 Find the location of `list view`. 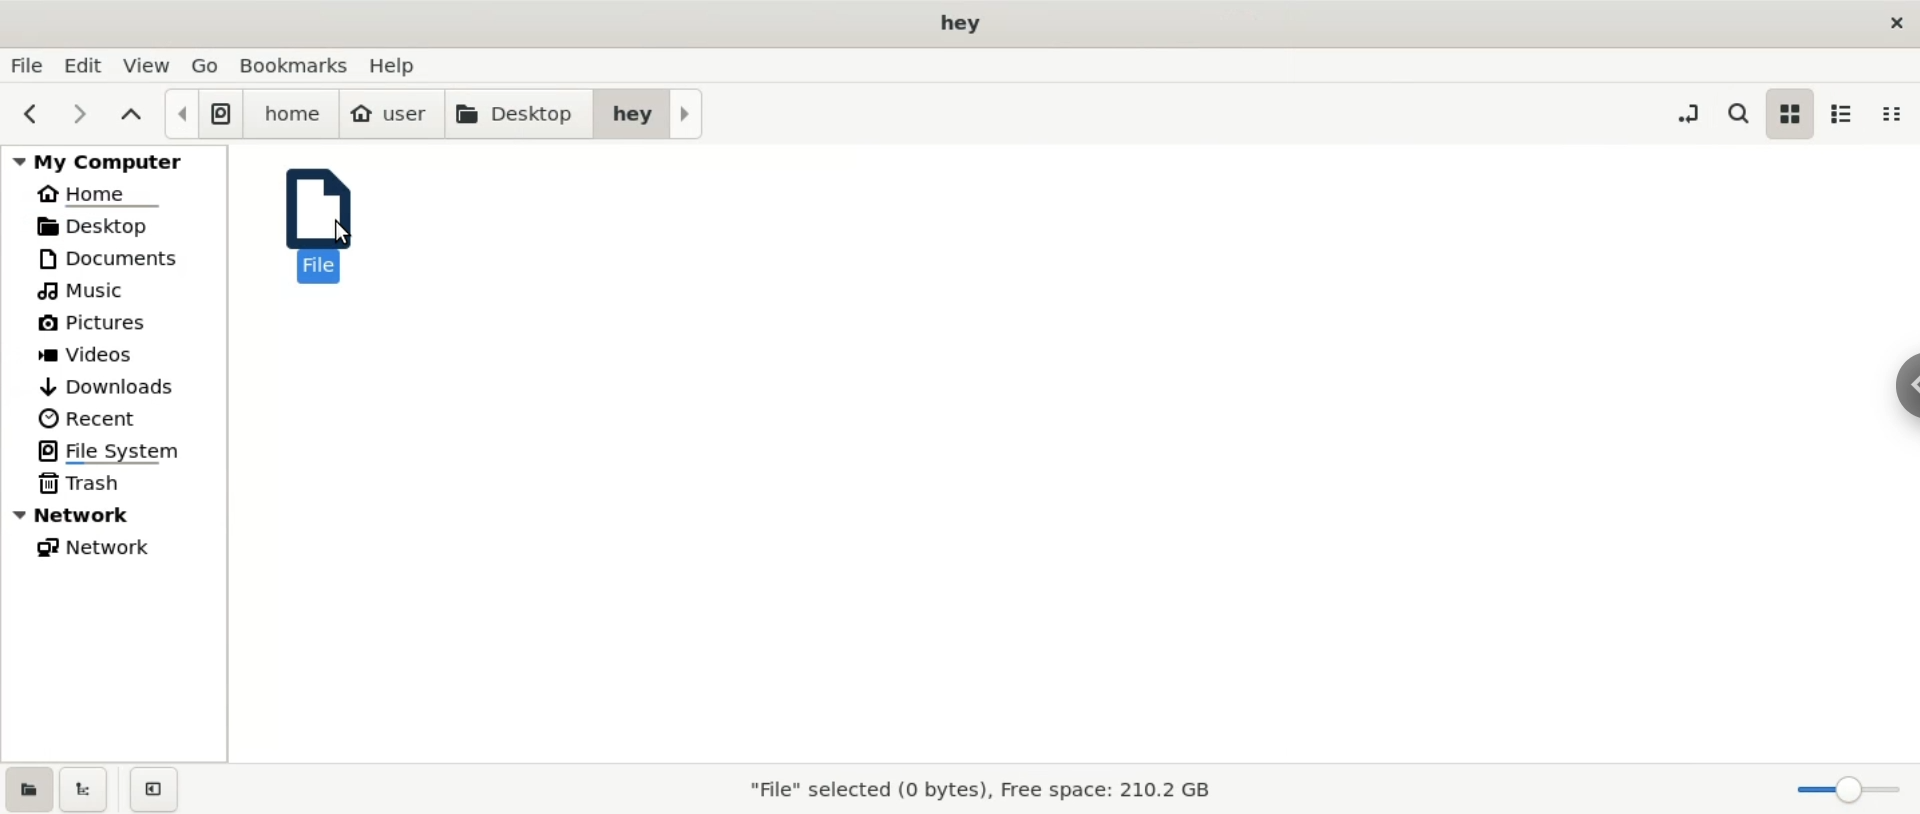

list view is located at coordinates (1848, 114).